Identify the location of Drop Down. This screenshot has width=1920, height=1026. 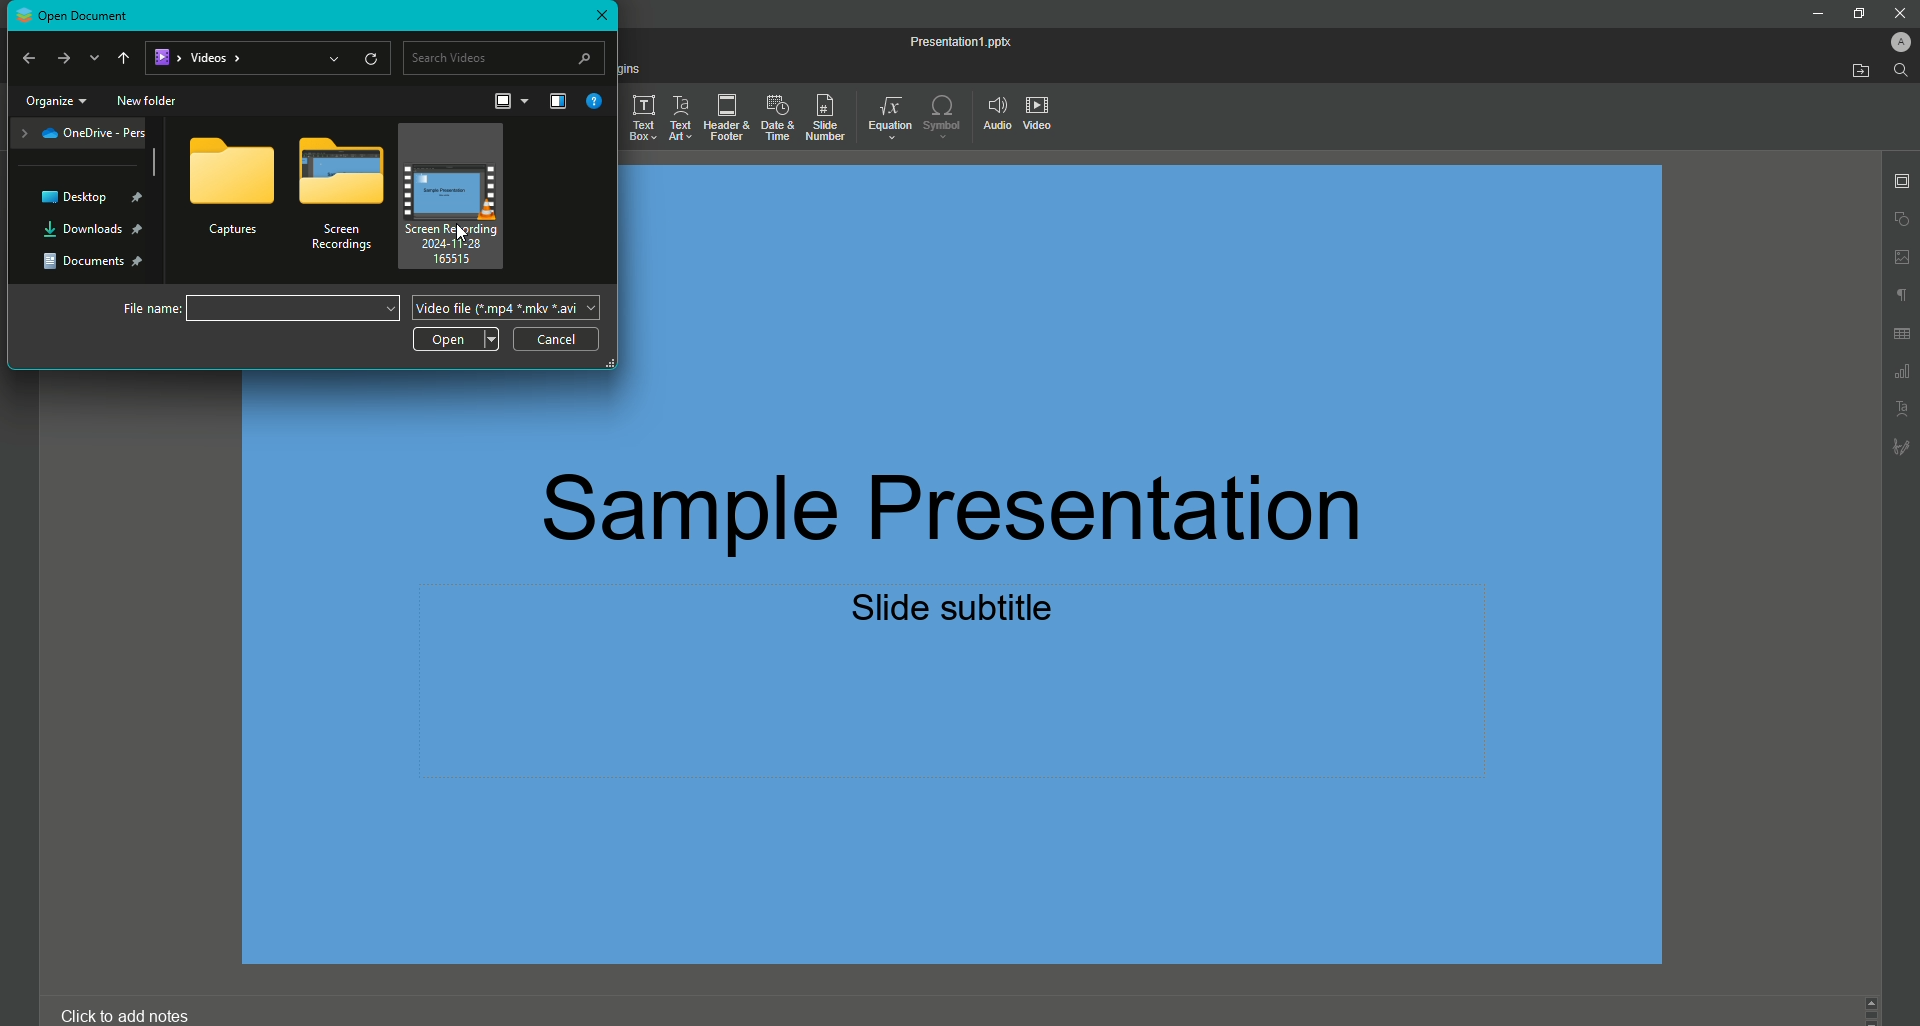
(95, 57).